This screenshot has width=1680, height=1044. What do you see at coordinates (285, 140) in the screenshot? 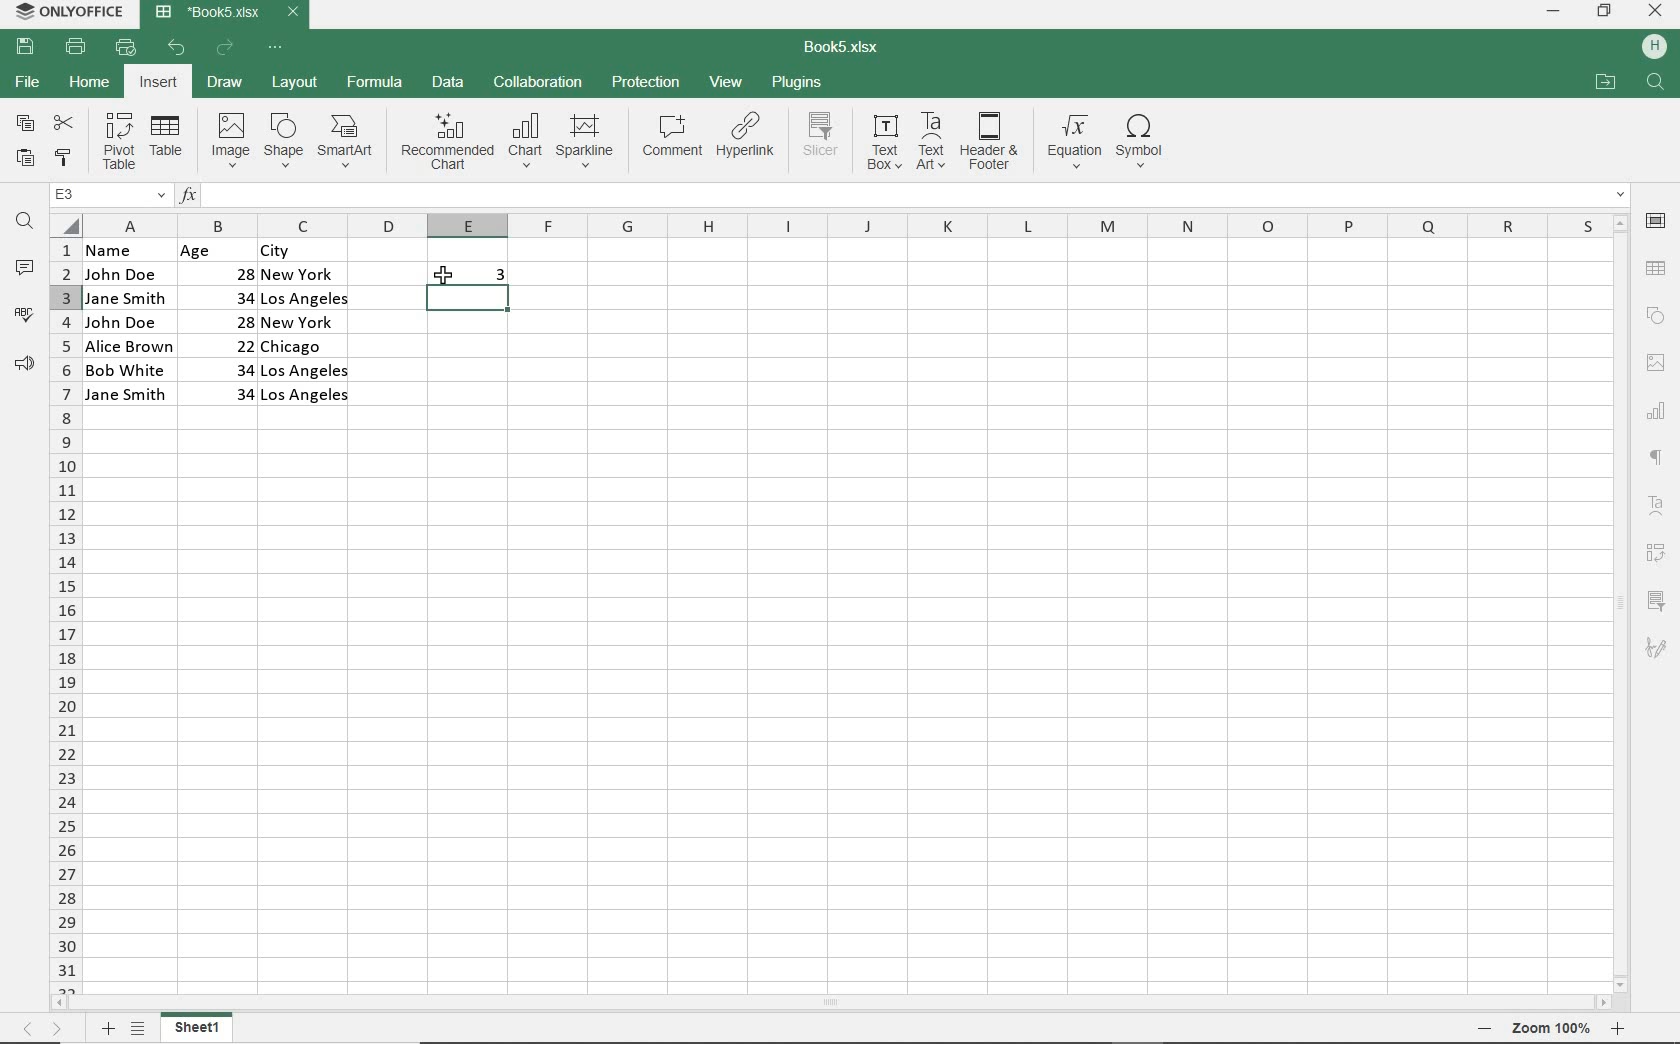
I see `SHAPE` at bounding box center [285, 140].